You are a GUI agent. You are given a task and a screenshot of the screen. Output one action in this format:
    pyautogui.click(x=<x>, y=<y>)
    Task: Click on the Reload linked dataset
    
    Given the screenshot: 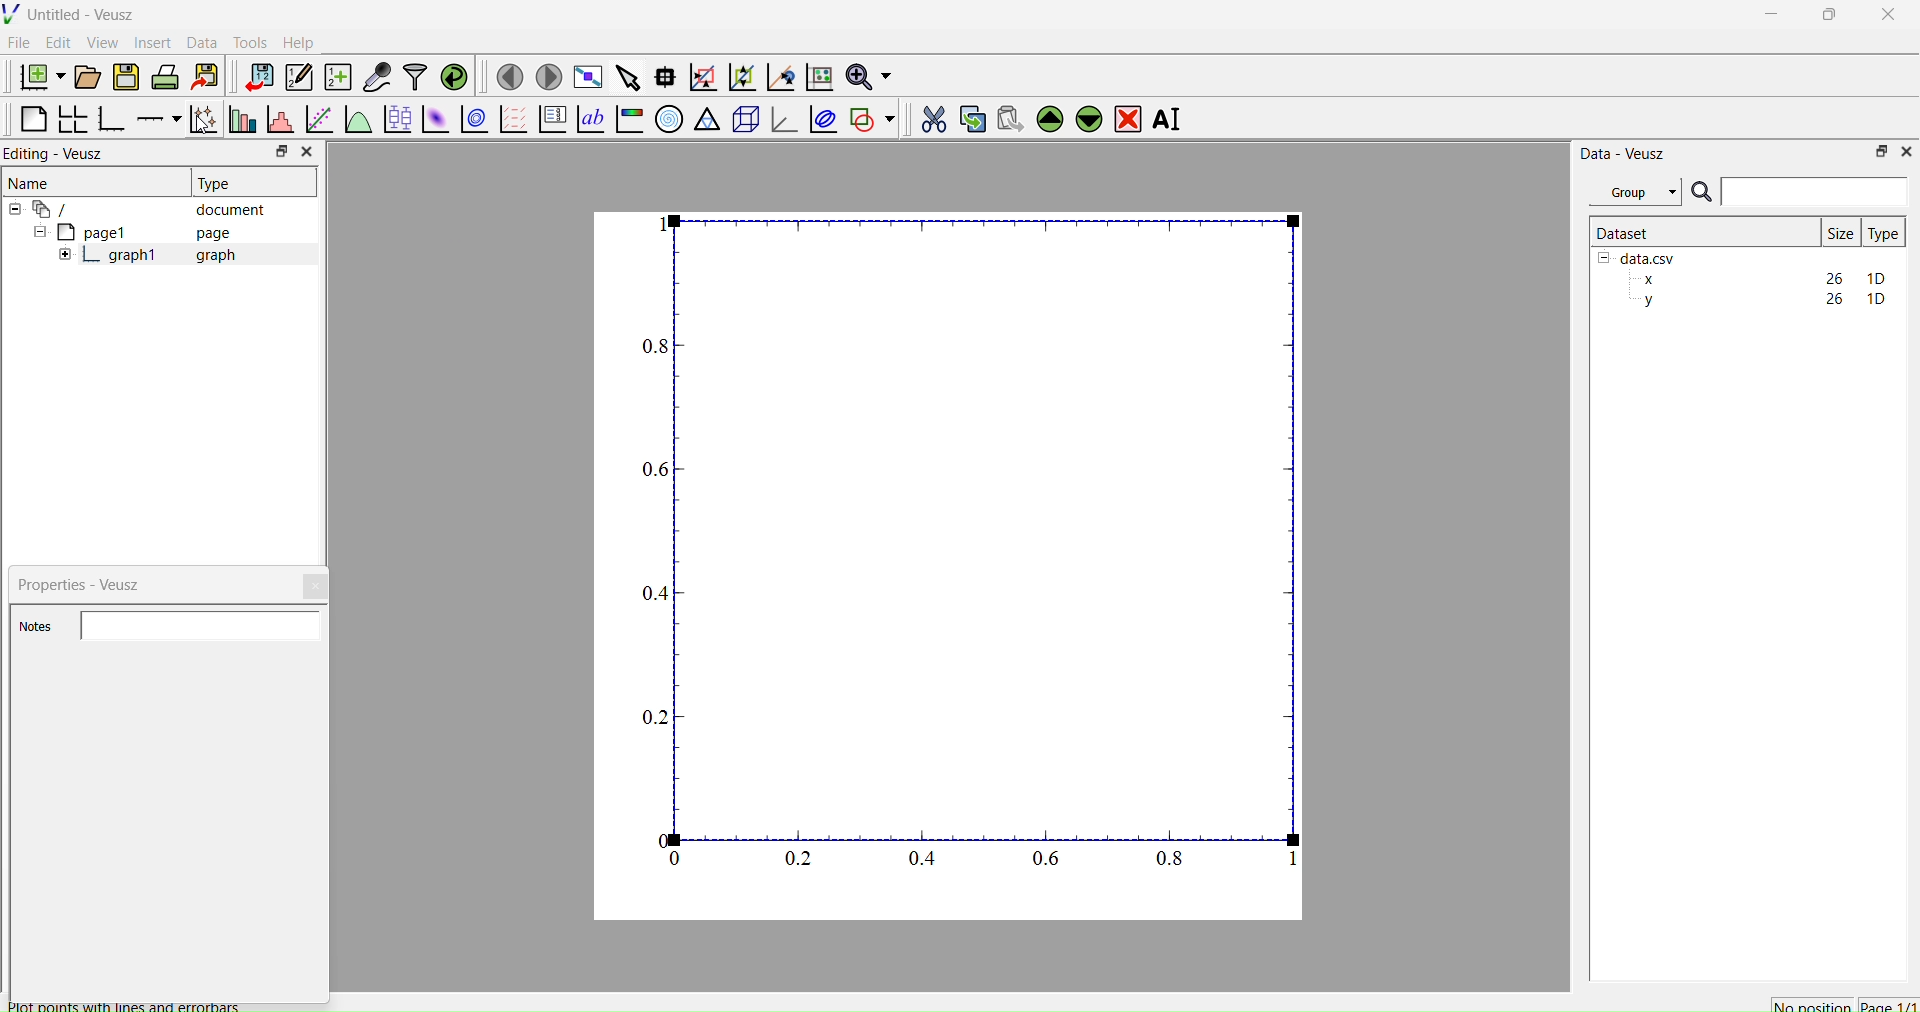 What is the action you would take?
    pyautogui.click(x=452, y=75)
    